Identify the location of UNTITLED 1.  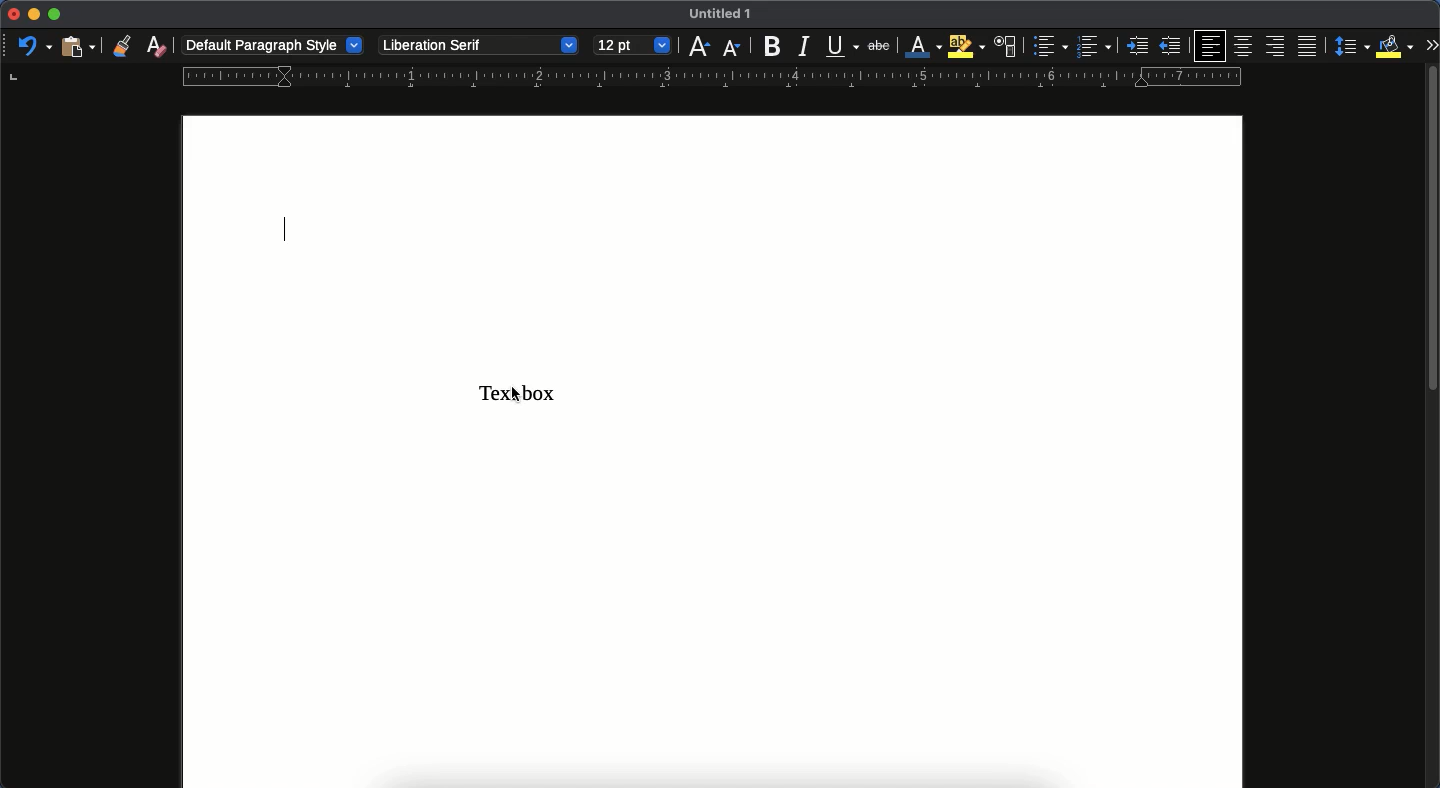
(728, 15).